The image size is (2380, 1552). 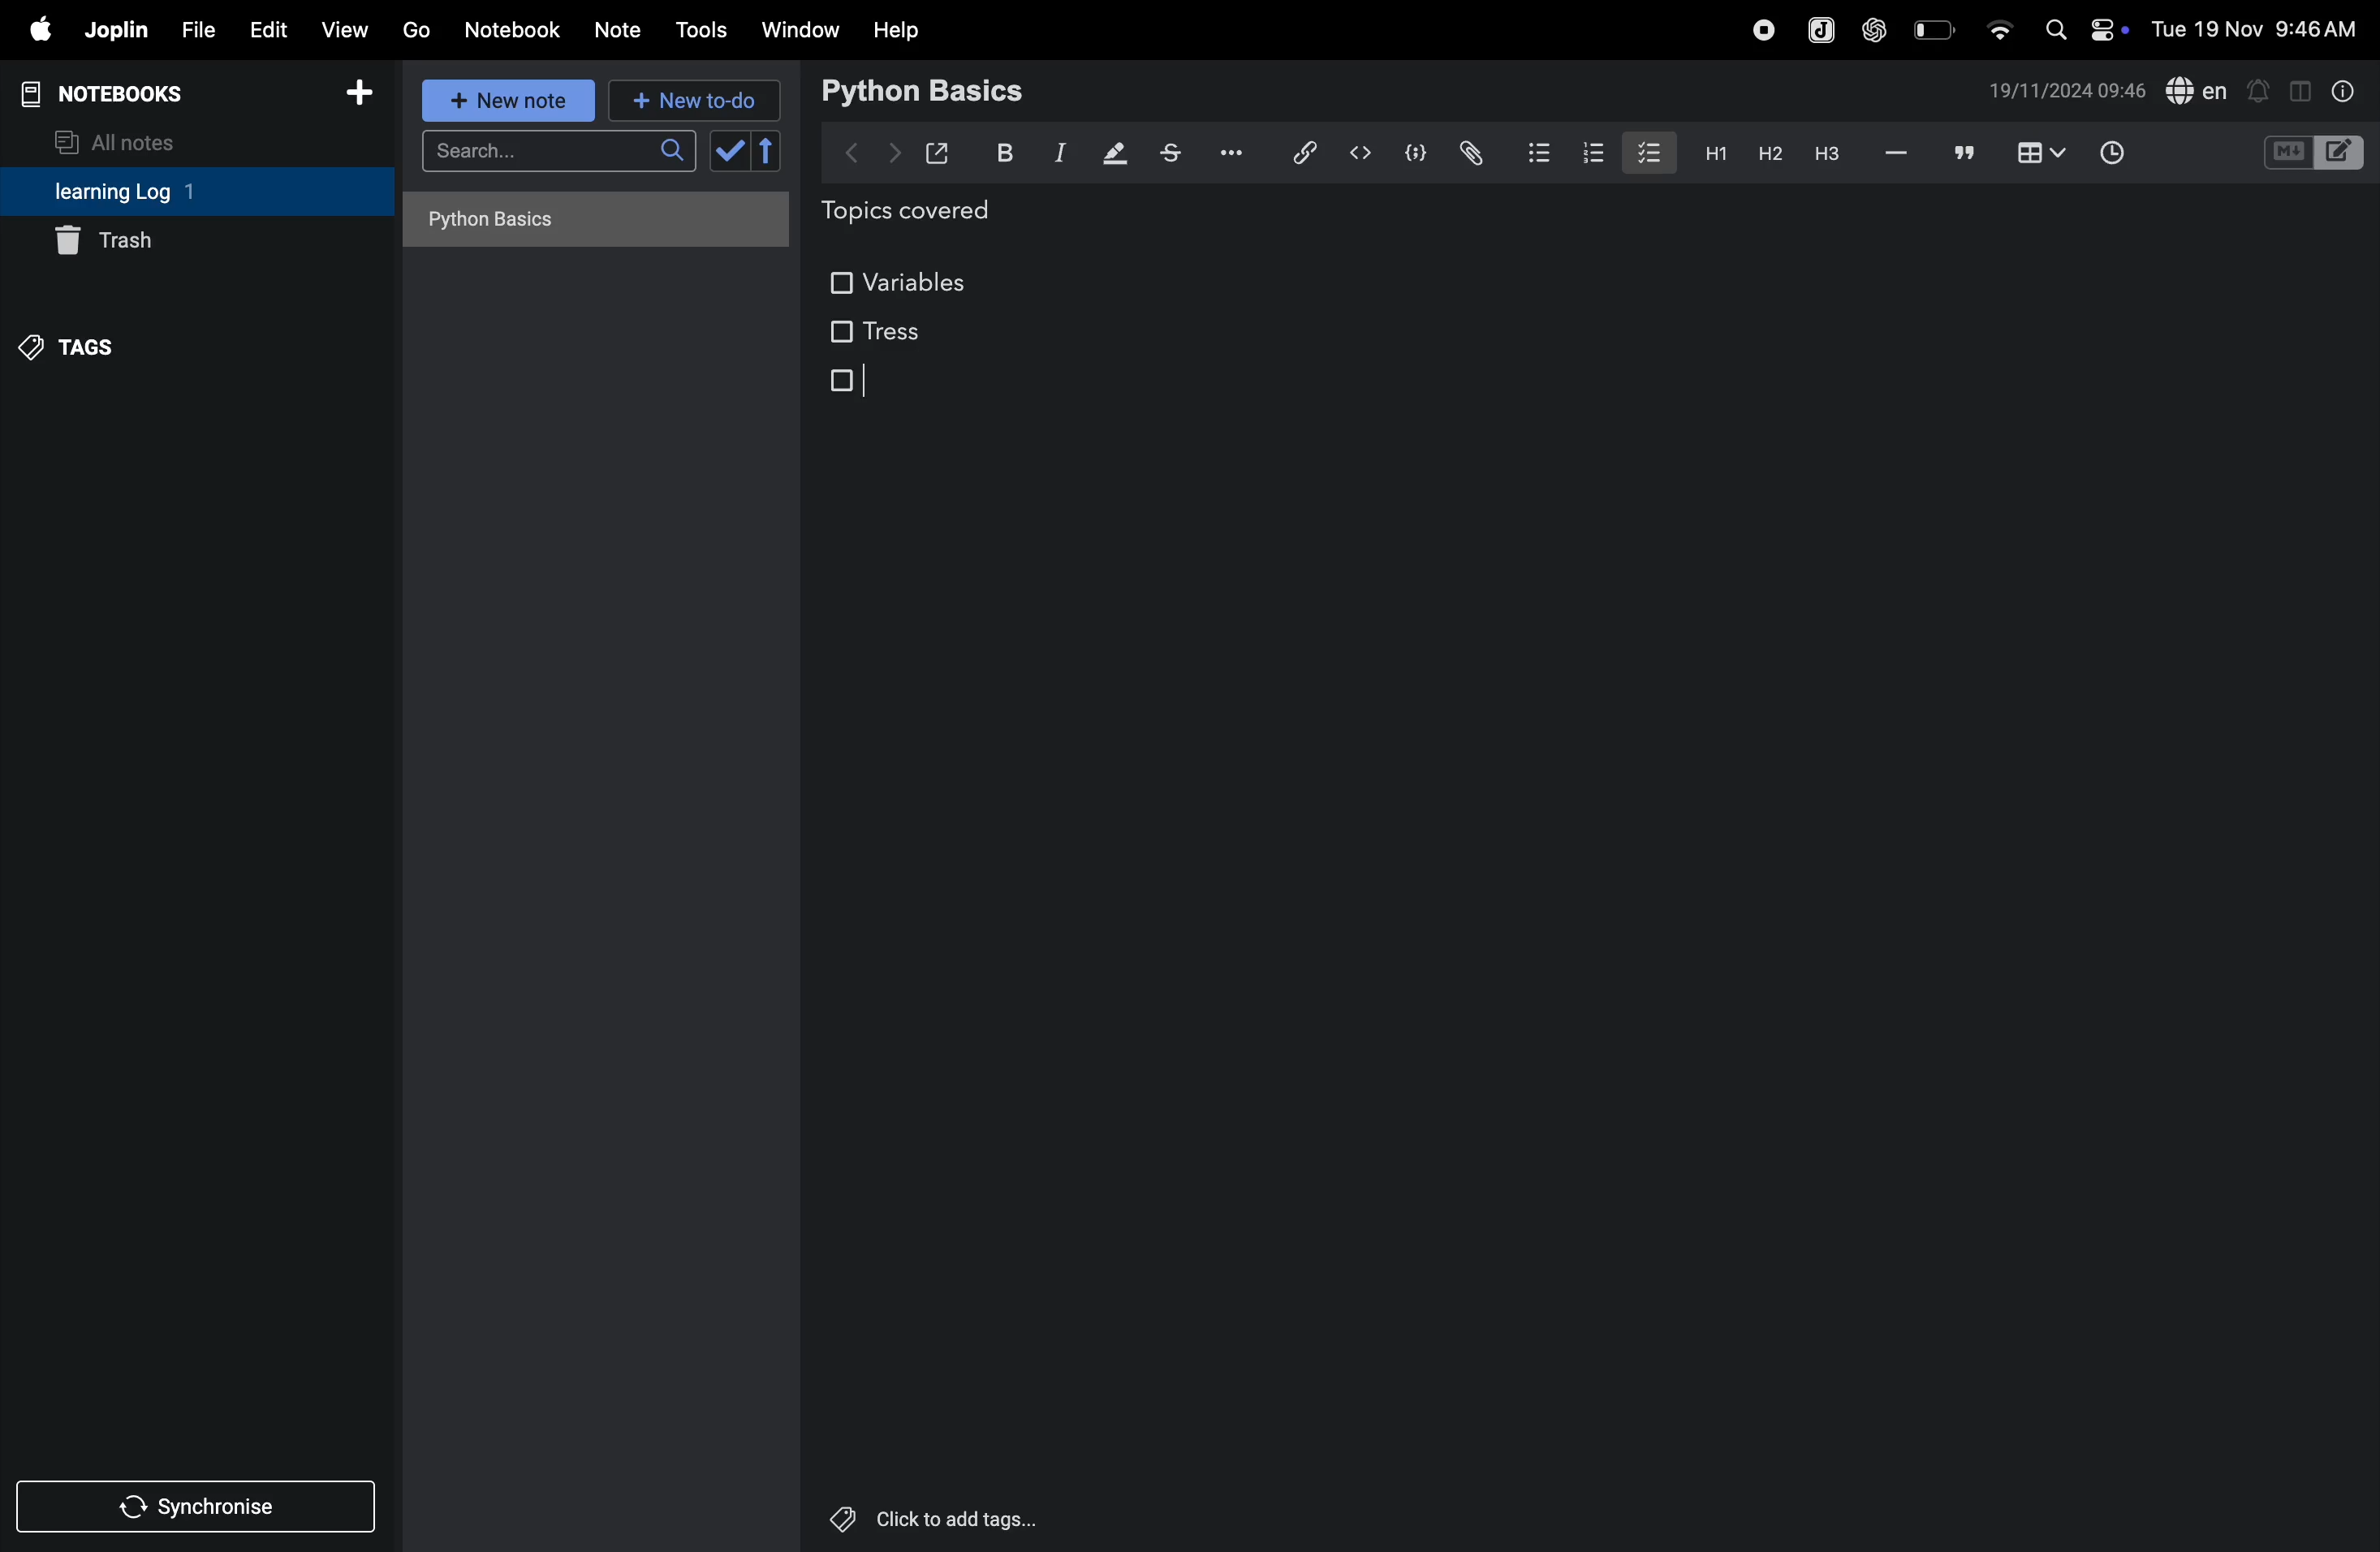 I want to click on apple widgets, so click(x=2082, y=27).